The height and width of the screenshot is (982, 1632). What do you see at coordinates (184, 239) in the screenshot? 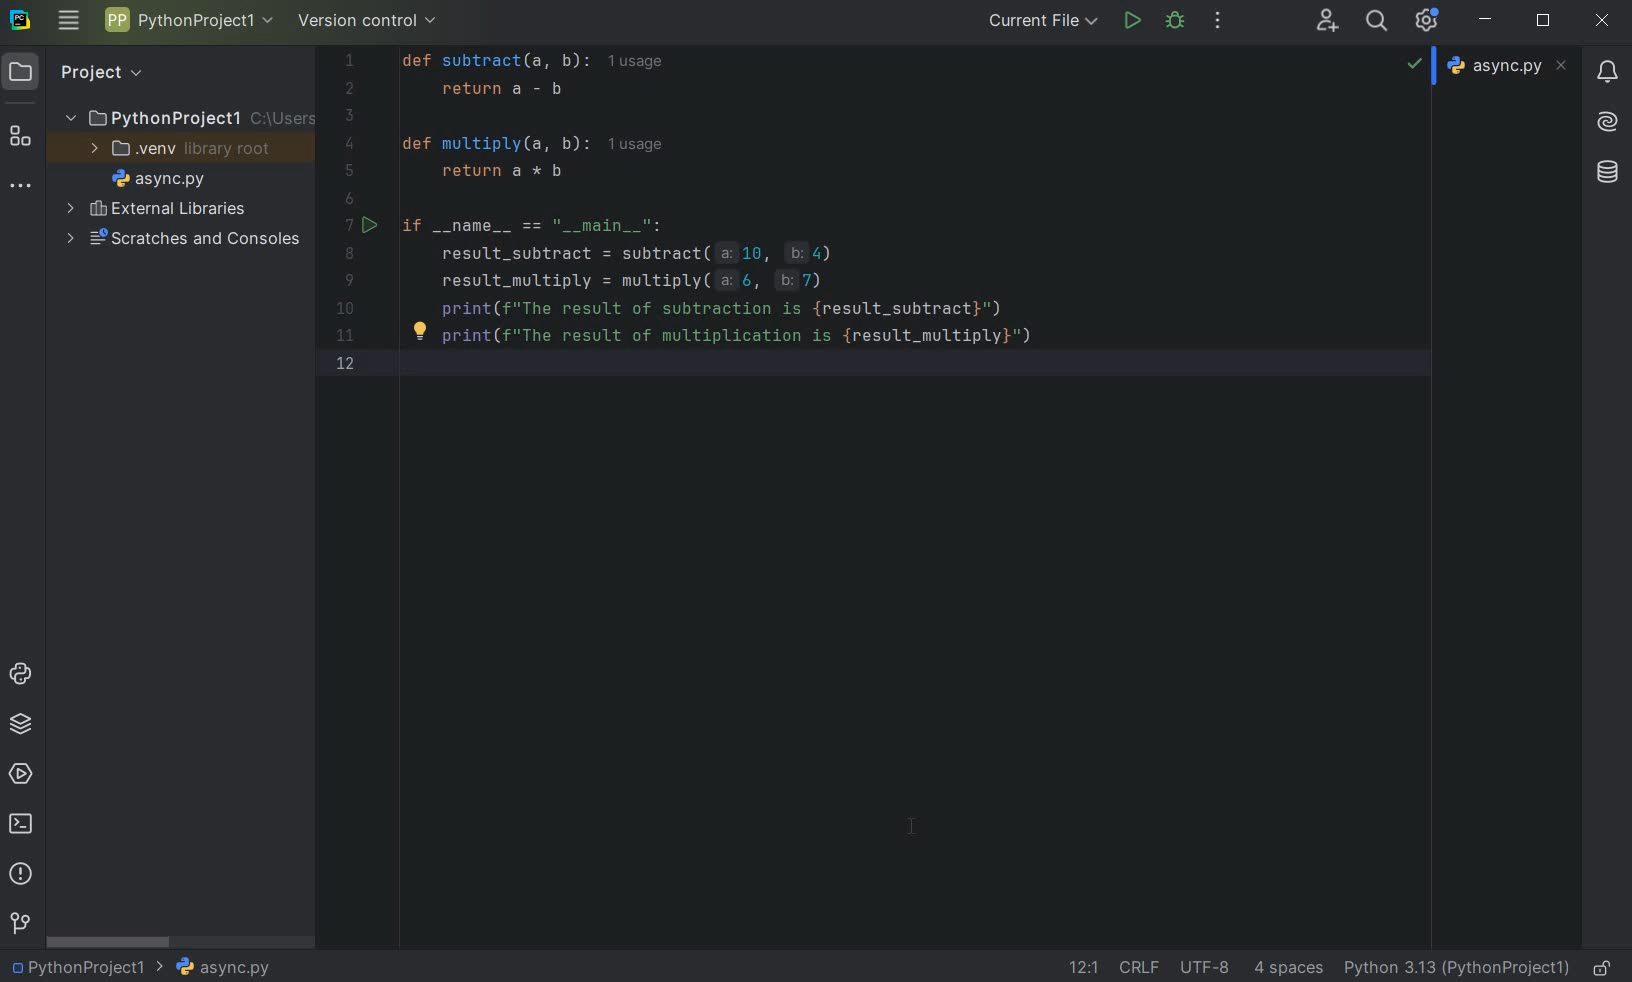
I see `SCRATCHES AND CONSOLES` at bounding box center [184, 239].